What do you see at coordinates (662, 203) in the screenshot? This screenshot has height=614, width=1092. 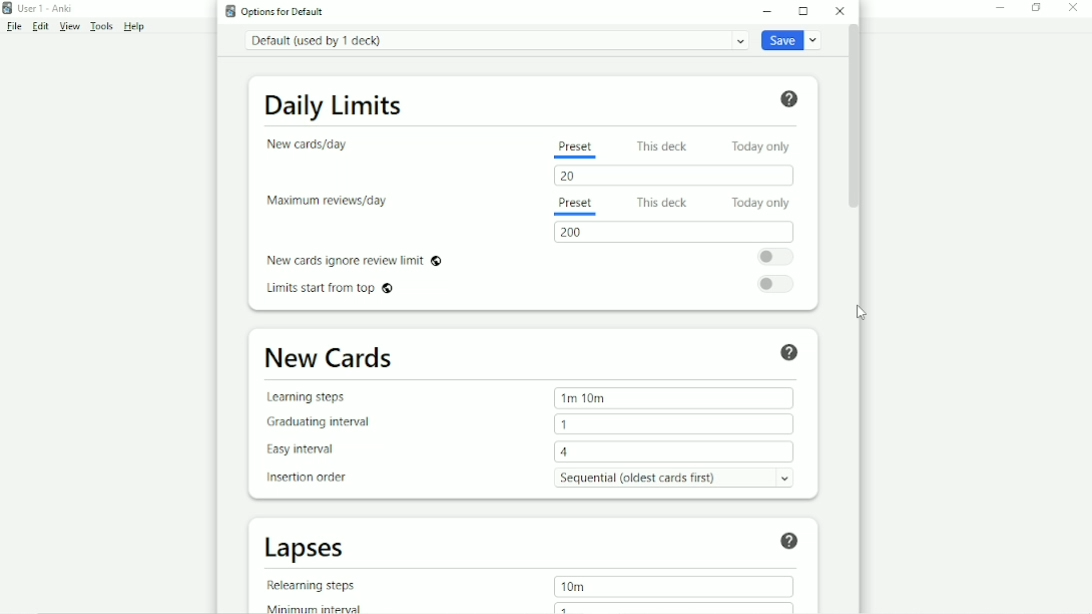 I see `This deck` at bounding box center [662, 203].